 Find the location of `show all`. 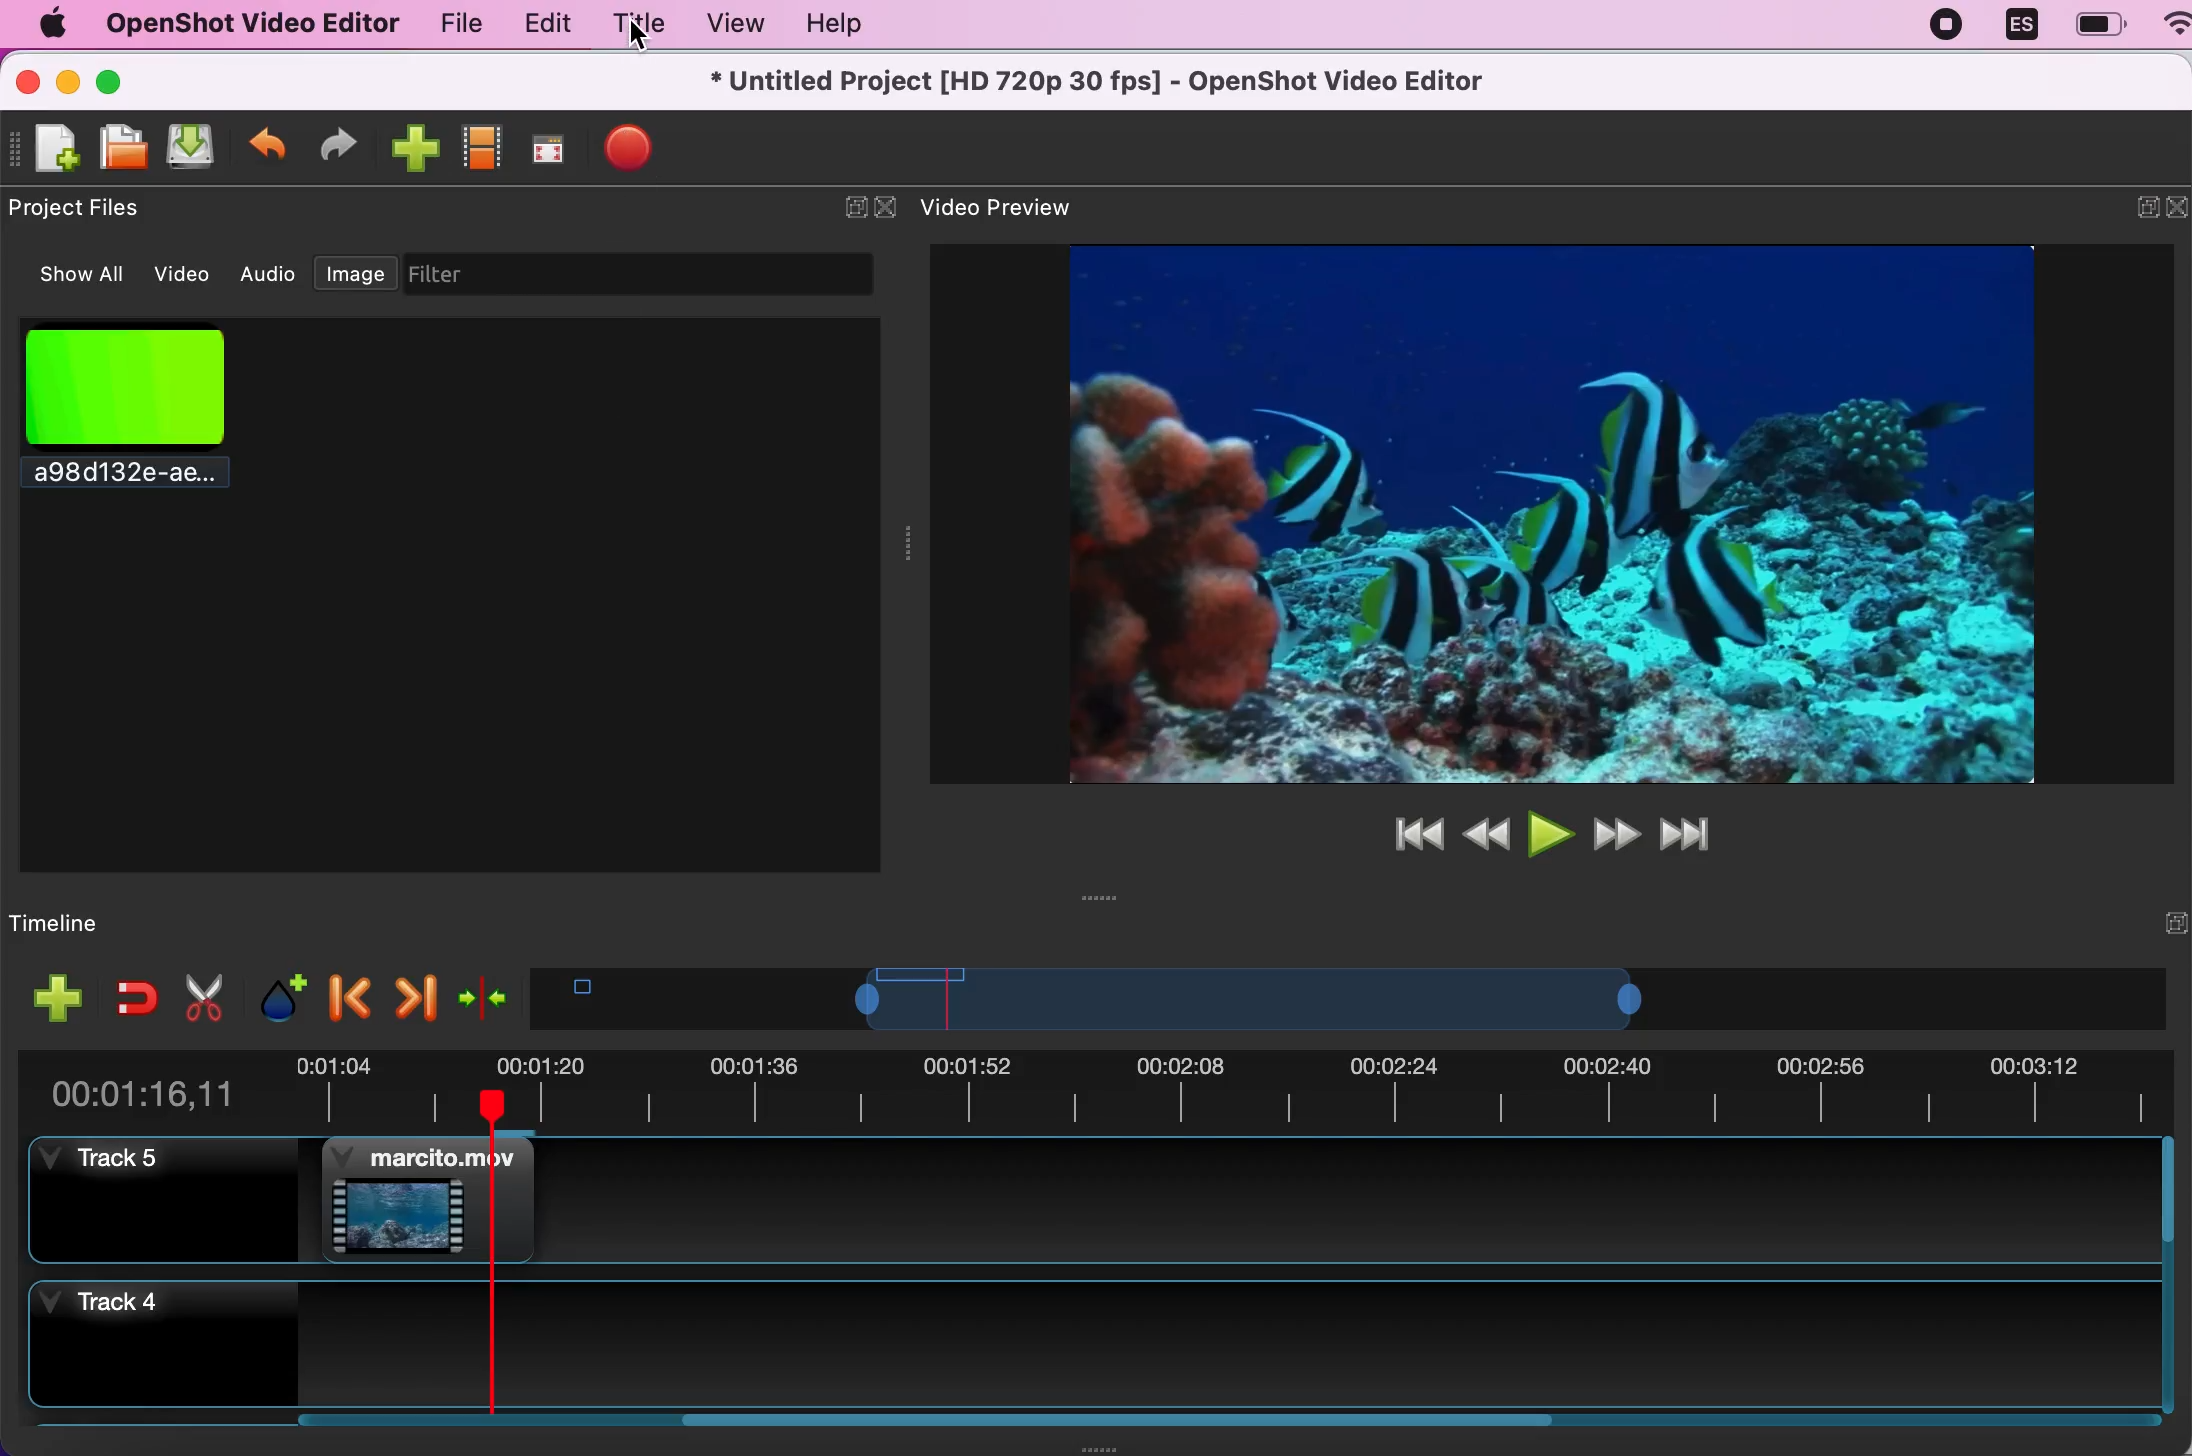

show all is located at coordinates (71, 275).